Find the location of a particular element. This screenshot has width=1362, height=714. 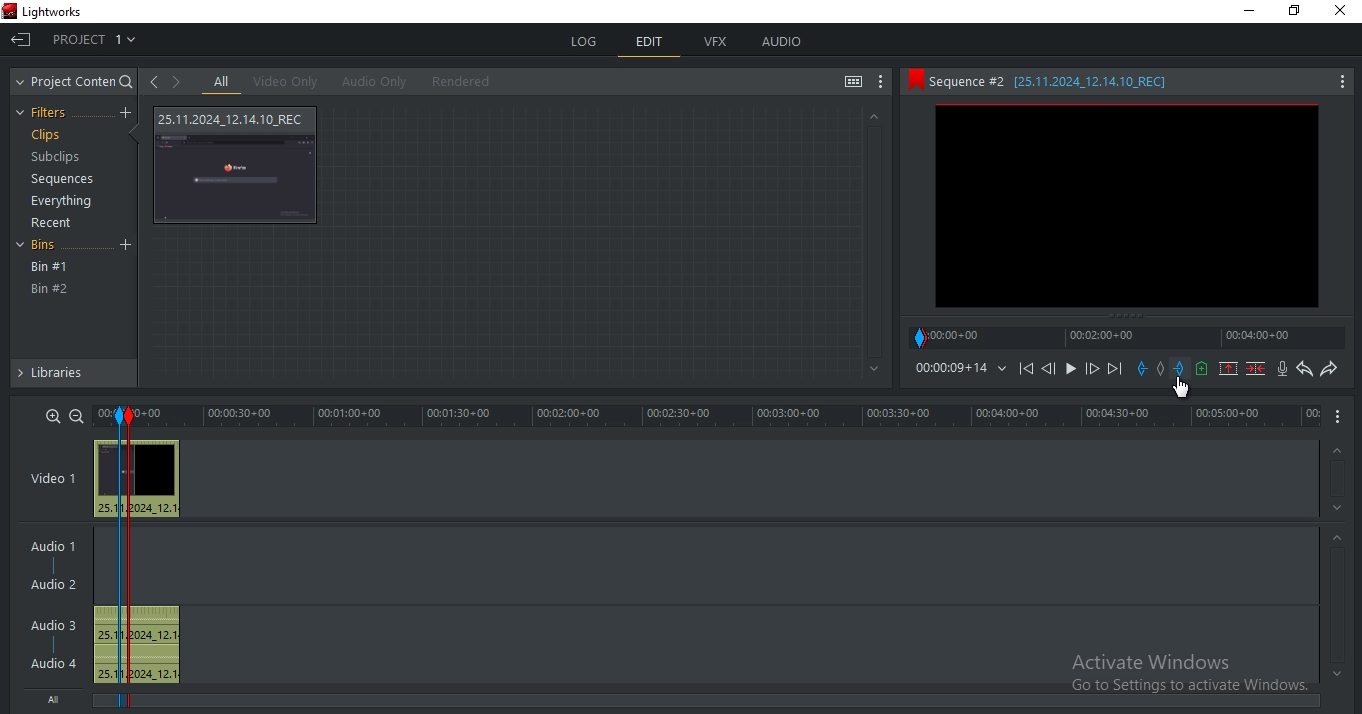

Up is located at coordinates (1338, 537).